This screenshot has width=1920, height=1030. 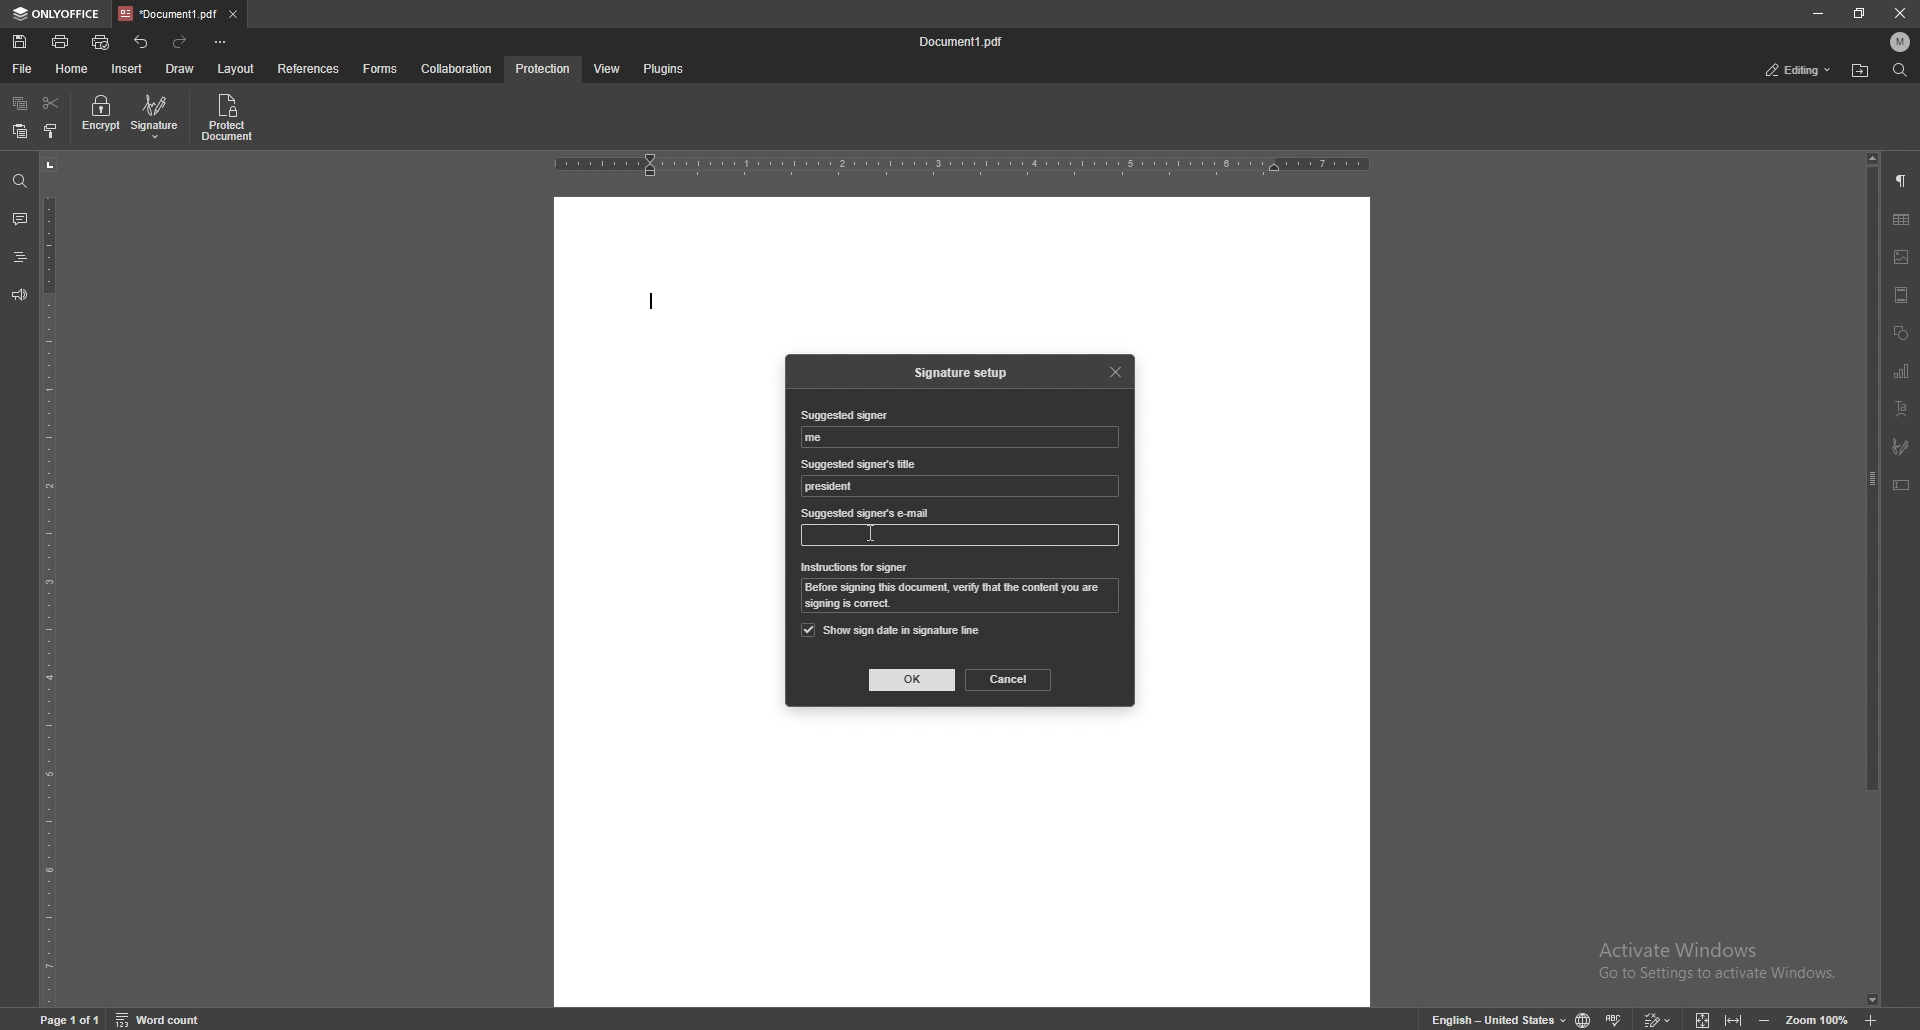 What do you see at coordinates (235, 70) in the screenshot?
I see `layout` at bounding box center [235, 70].